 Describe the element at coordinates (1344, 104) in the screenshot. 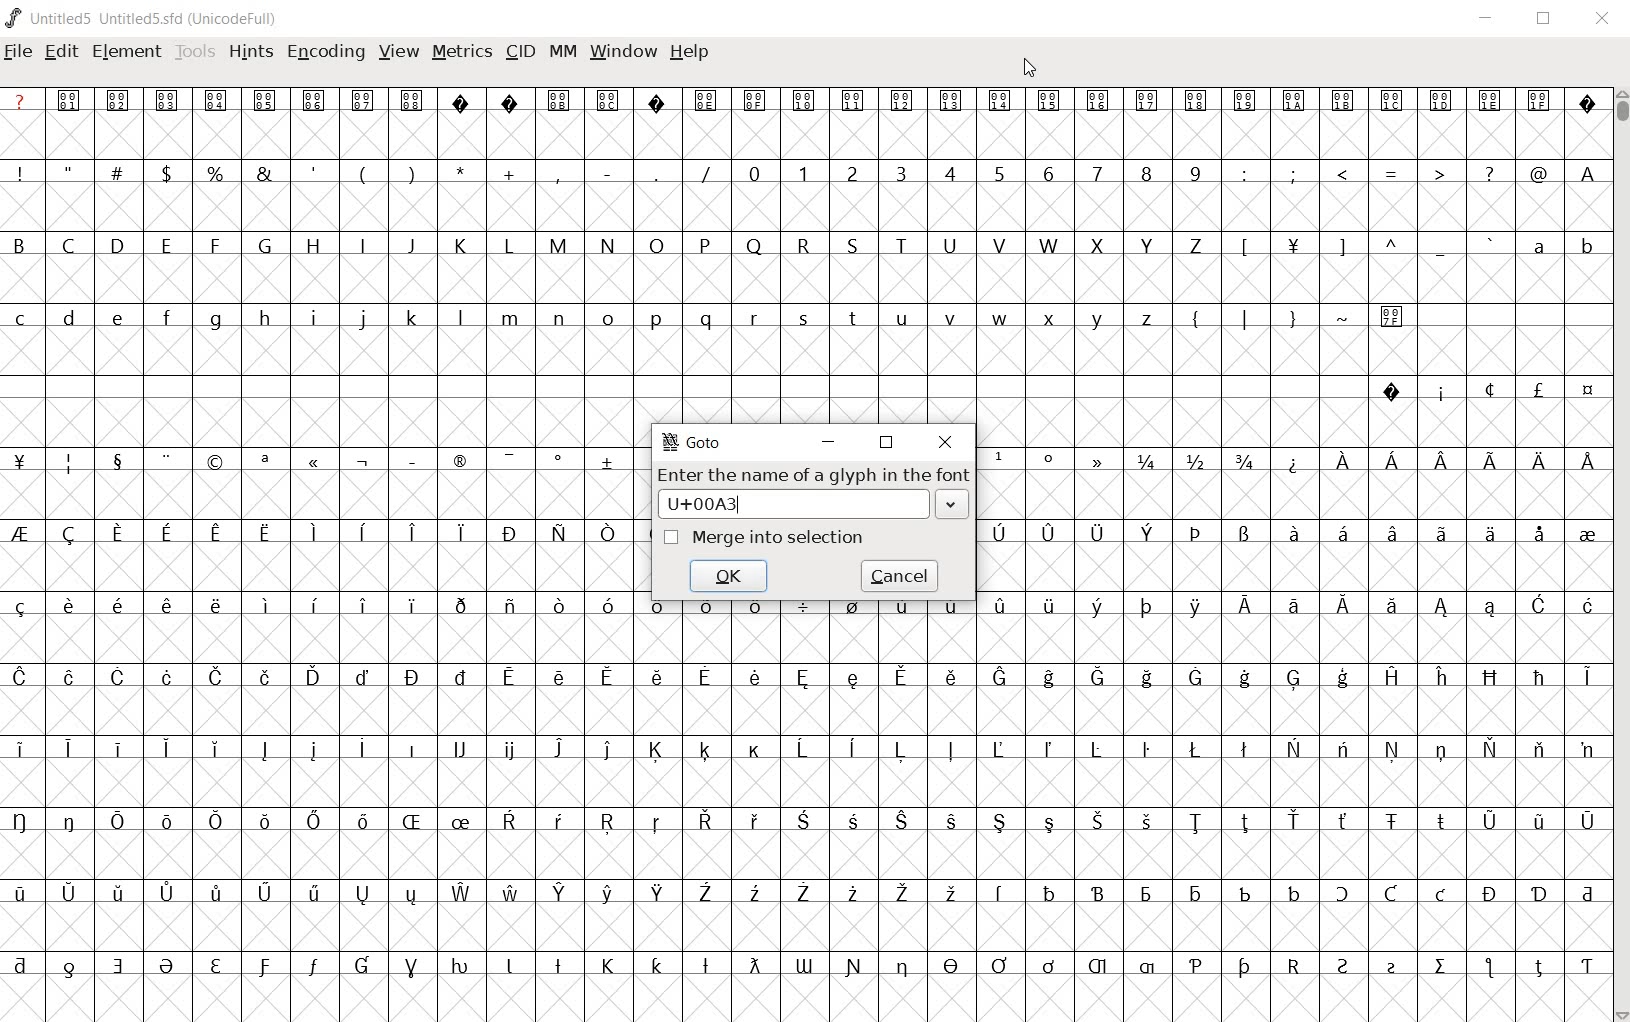

I see `Symbol` at that location.